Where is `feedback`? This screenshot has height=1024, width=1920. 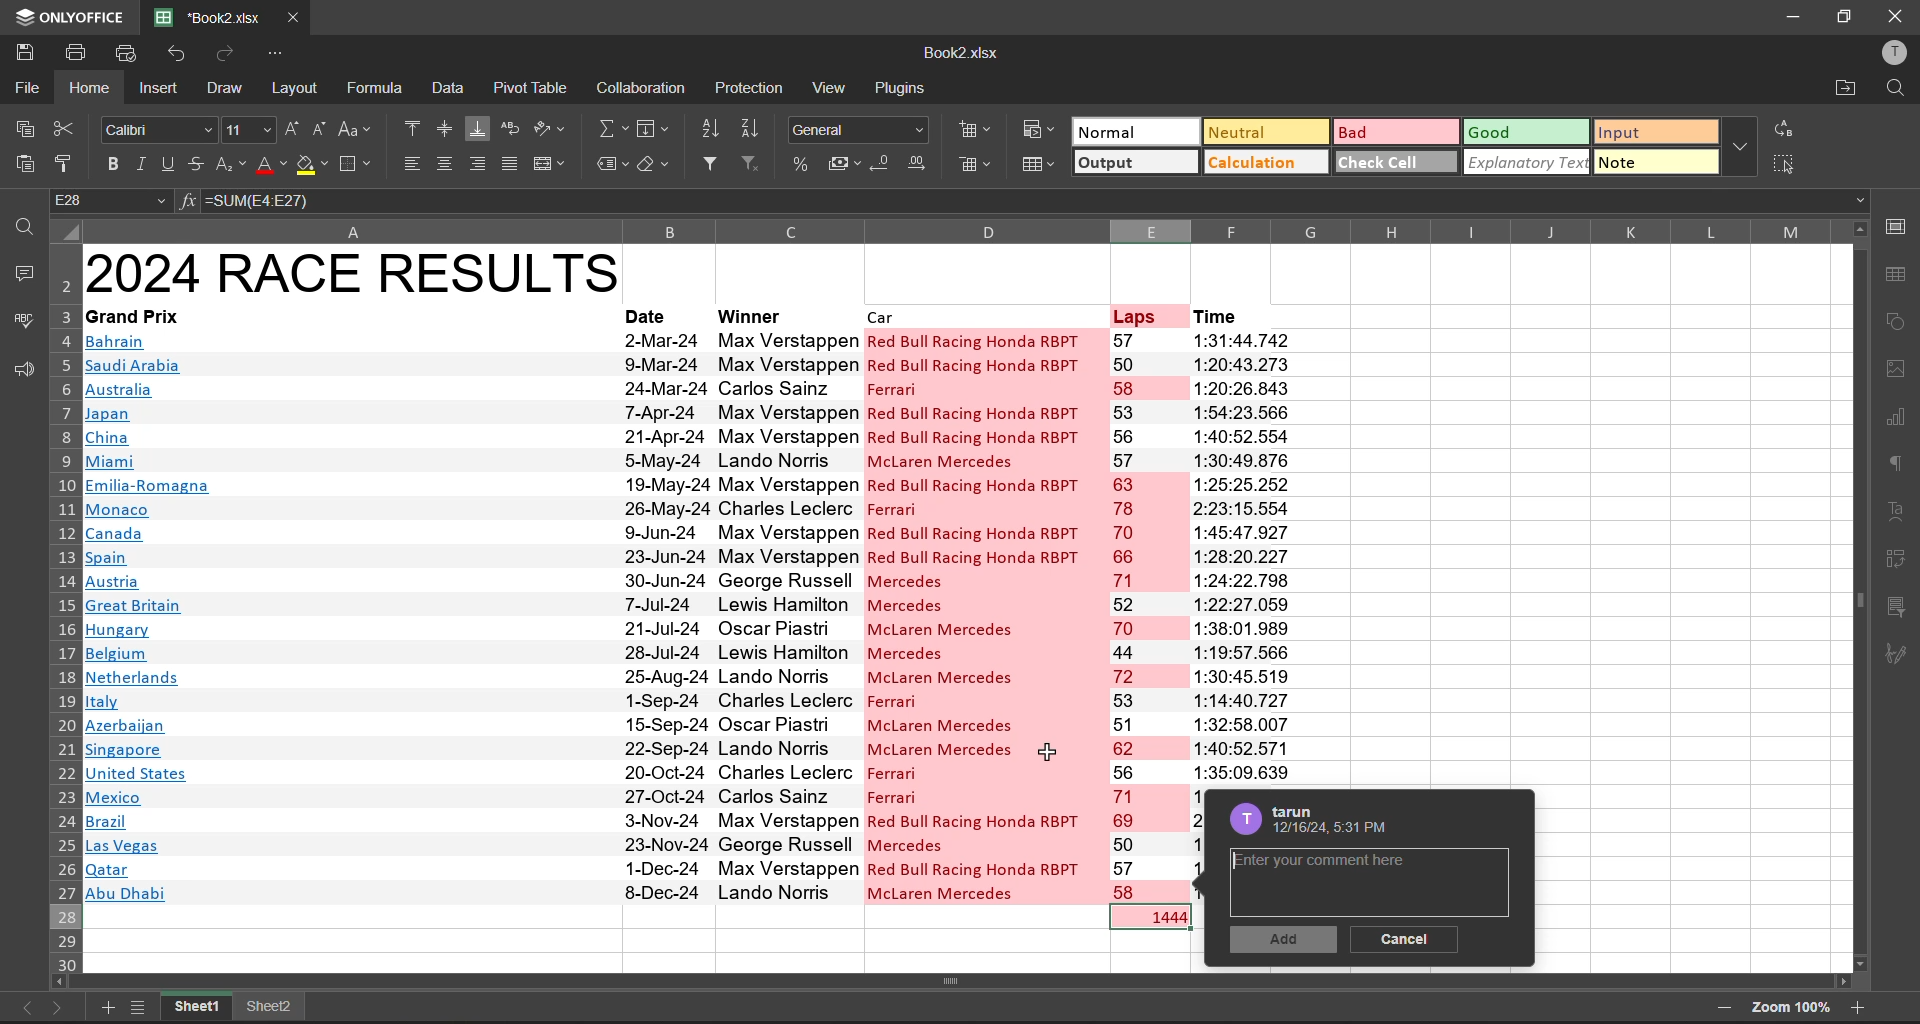
feedback is located at coordinates (20, 369).